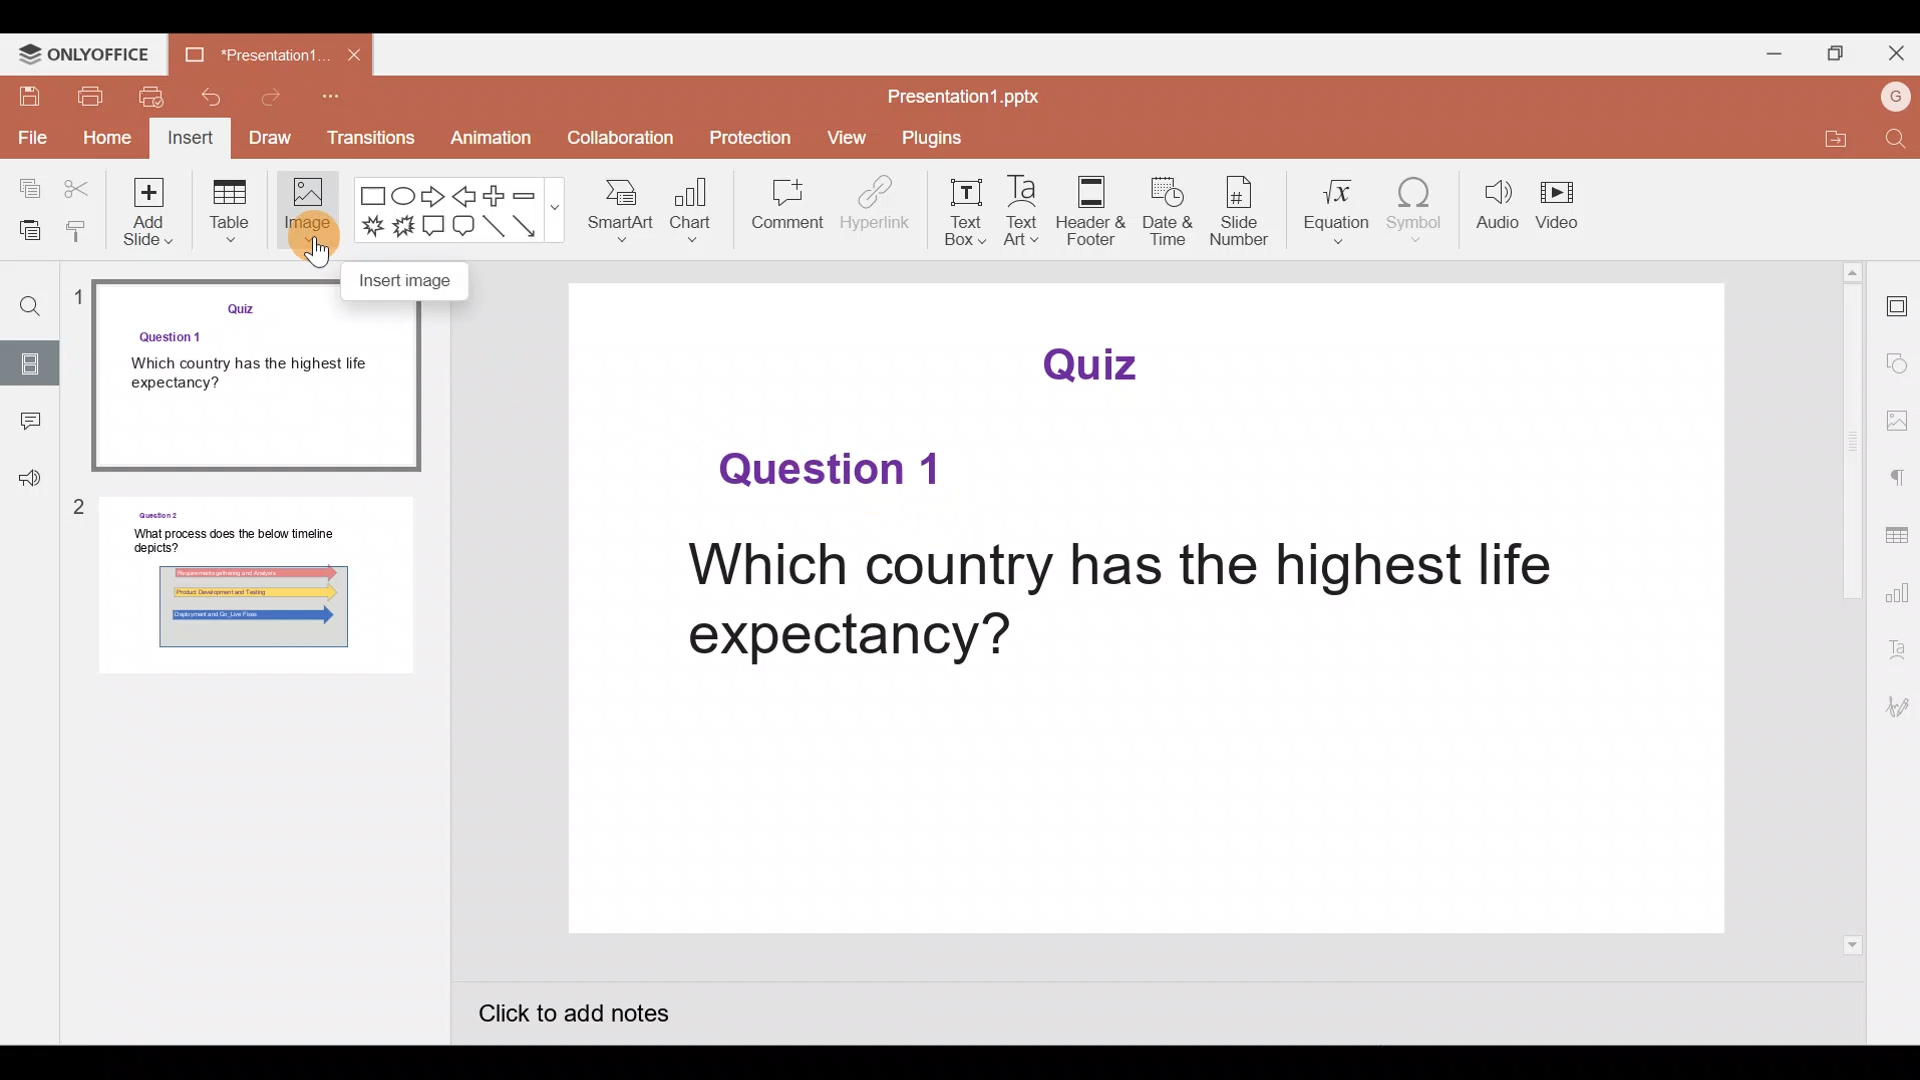 This screenshot has width=1920, height=1080. What do you see at coordinates (151, 217) in the screenshot?
I see `Add slide` at bounding box center [151, 217].